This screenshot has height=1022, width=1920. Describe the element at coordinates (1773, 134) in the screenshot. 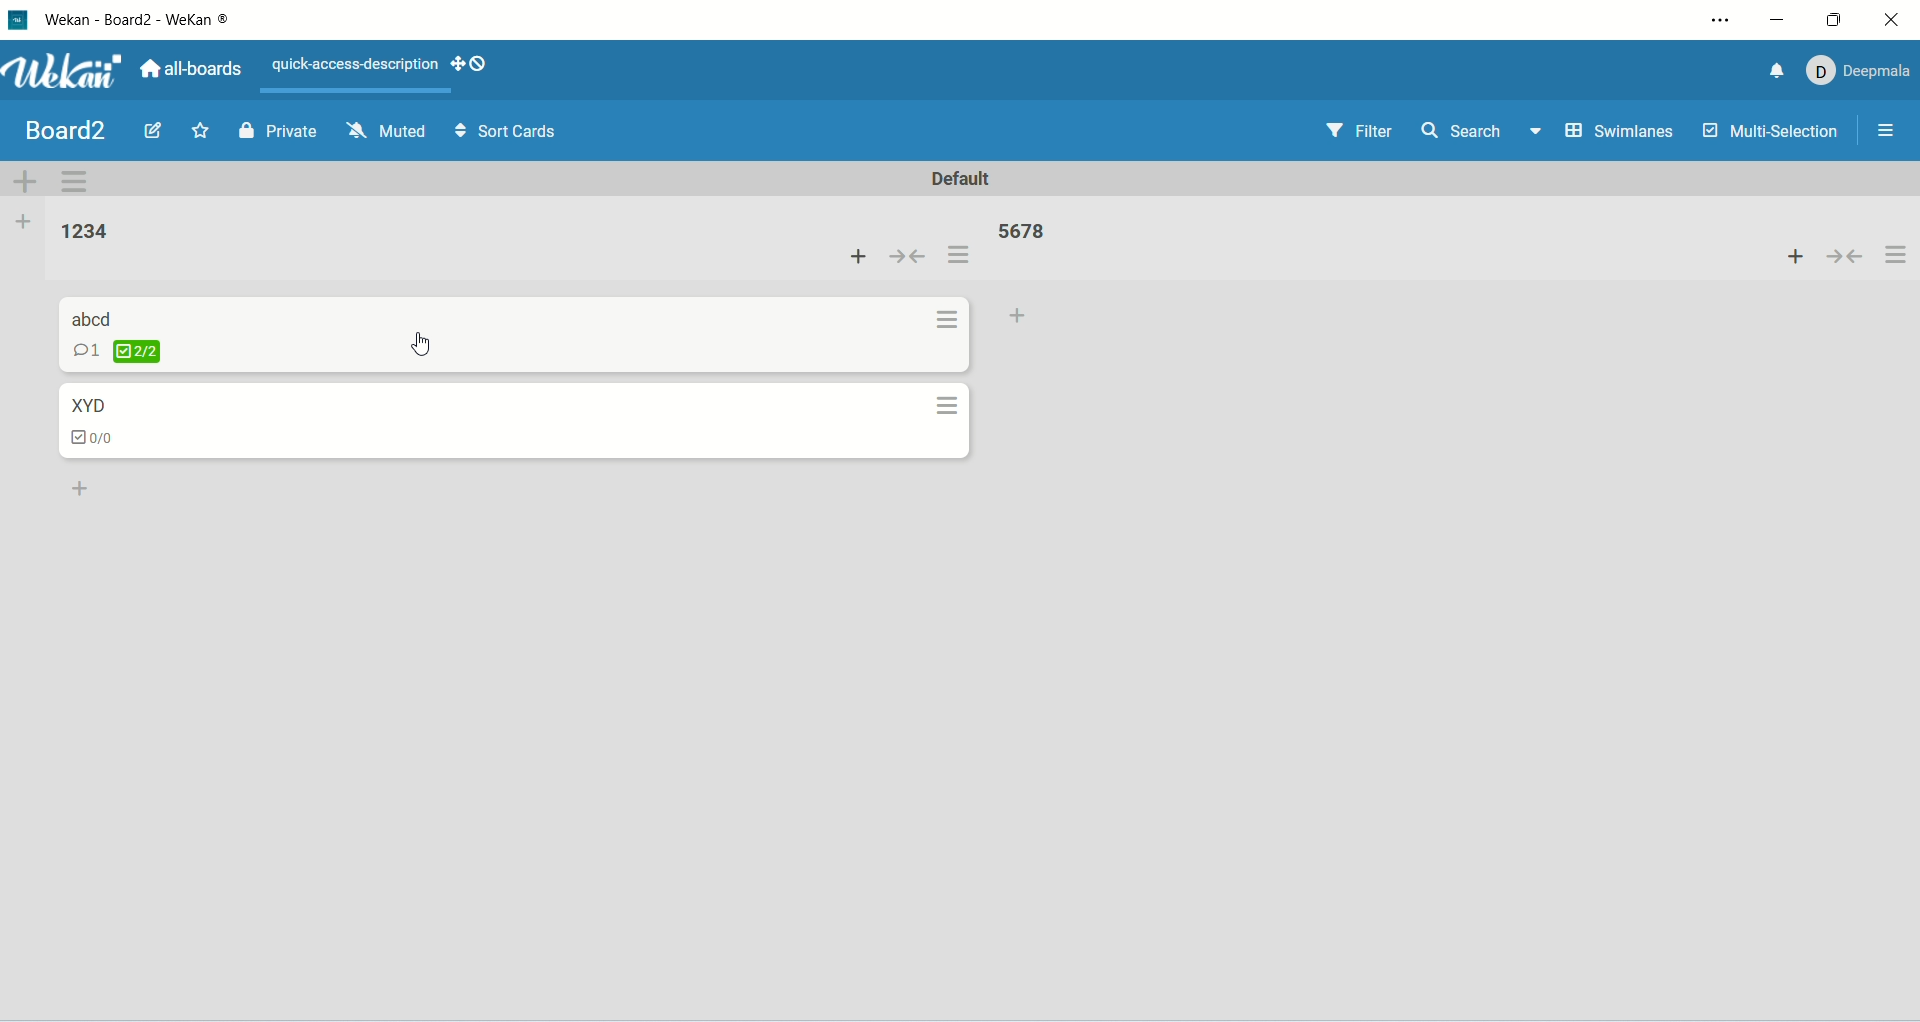

I see `multi-selection` at that location.